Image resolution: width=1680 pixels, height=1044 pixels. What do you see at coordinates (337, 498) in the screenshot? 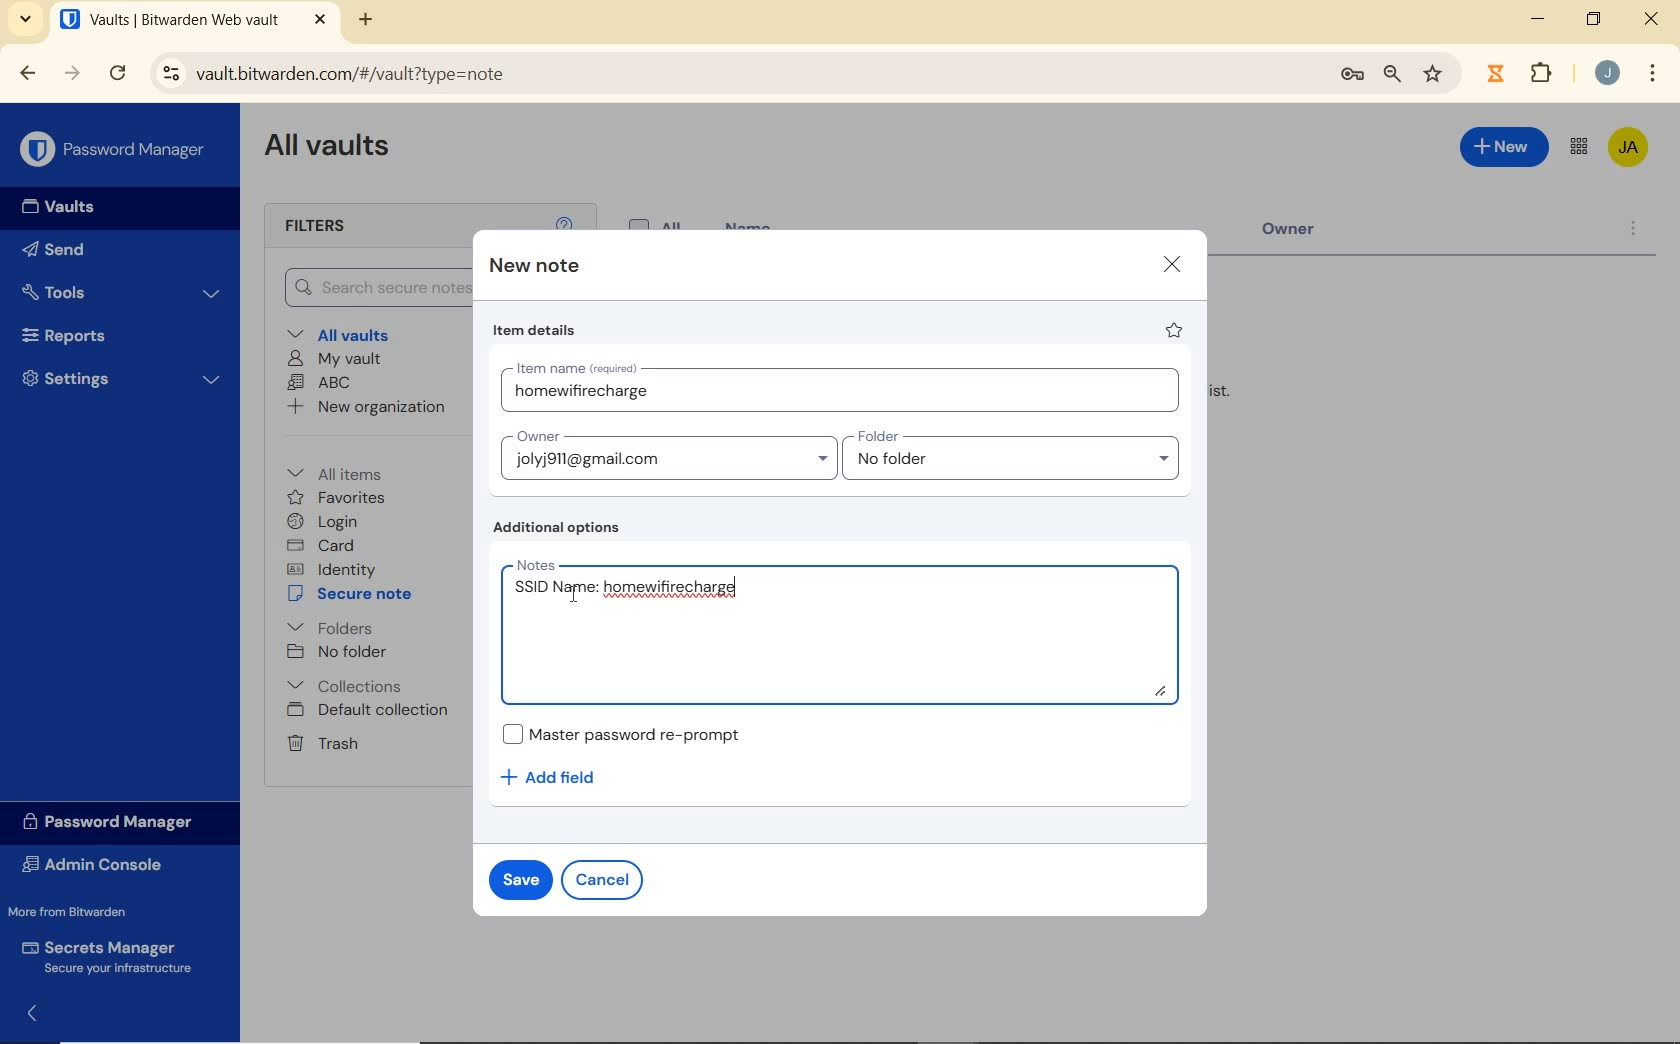
I see `favorites` at bounding box center [337, 498].